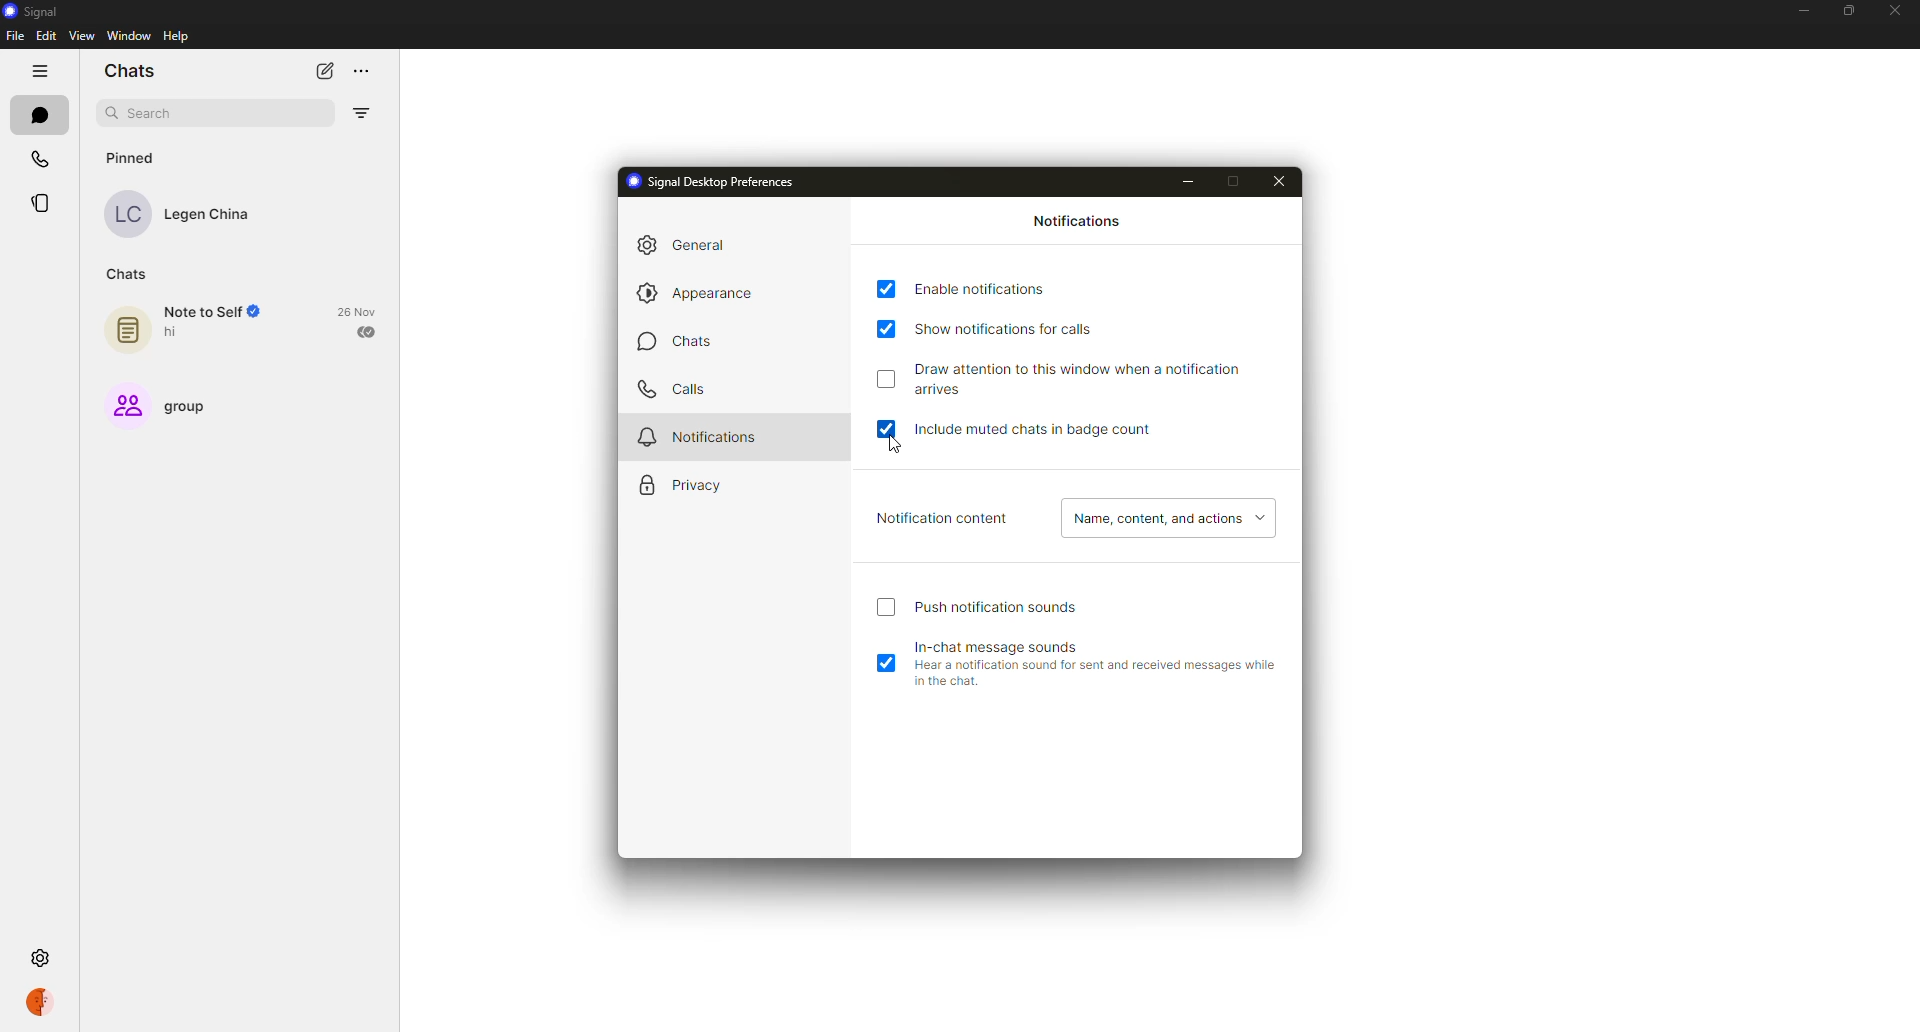  Describe the element at coordinates (889, 328) in the screenshot. I see `enabled` at that location.